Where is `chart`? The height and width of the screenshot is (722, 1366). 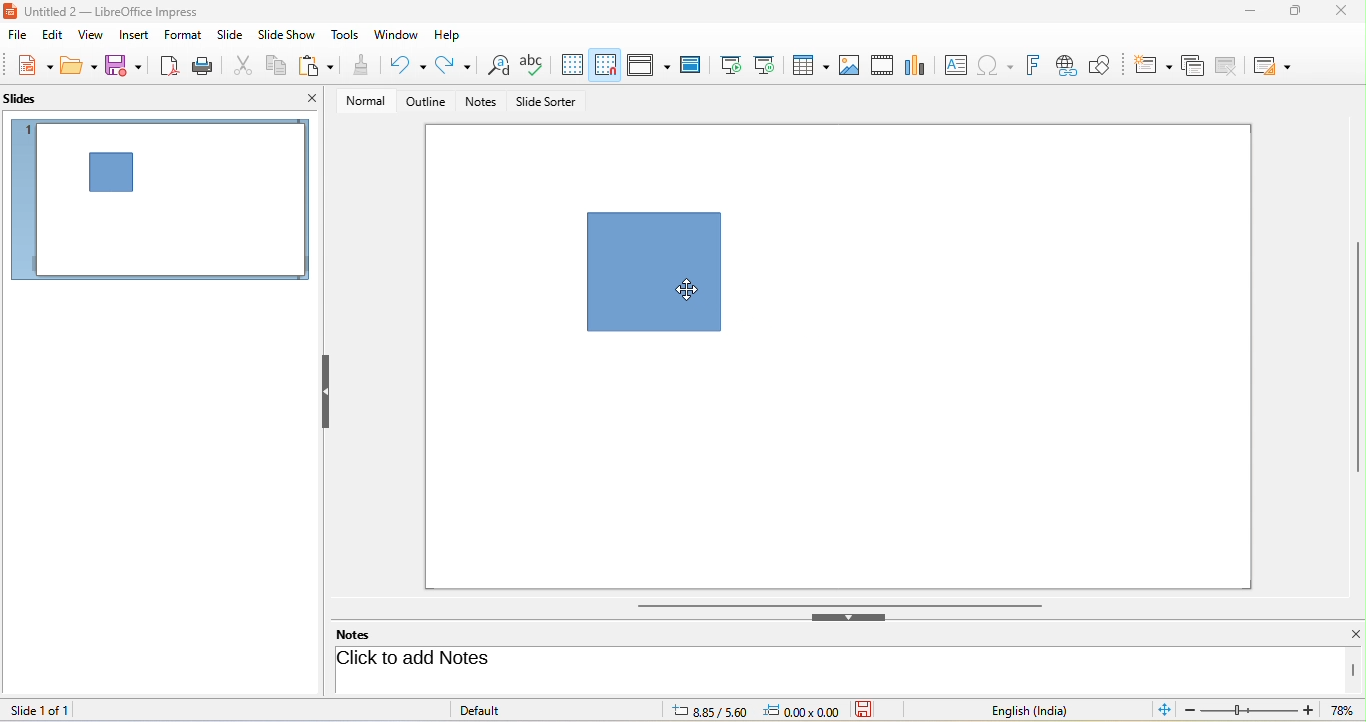 chart is located at coordinates (917, 64).